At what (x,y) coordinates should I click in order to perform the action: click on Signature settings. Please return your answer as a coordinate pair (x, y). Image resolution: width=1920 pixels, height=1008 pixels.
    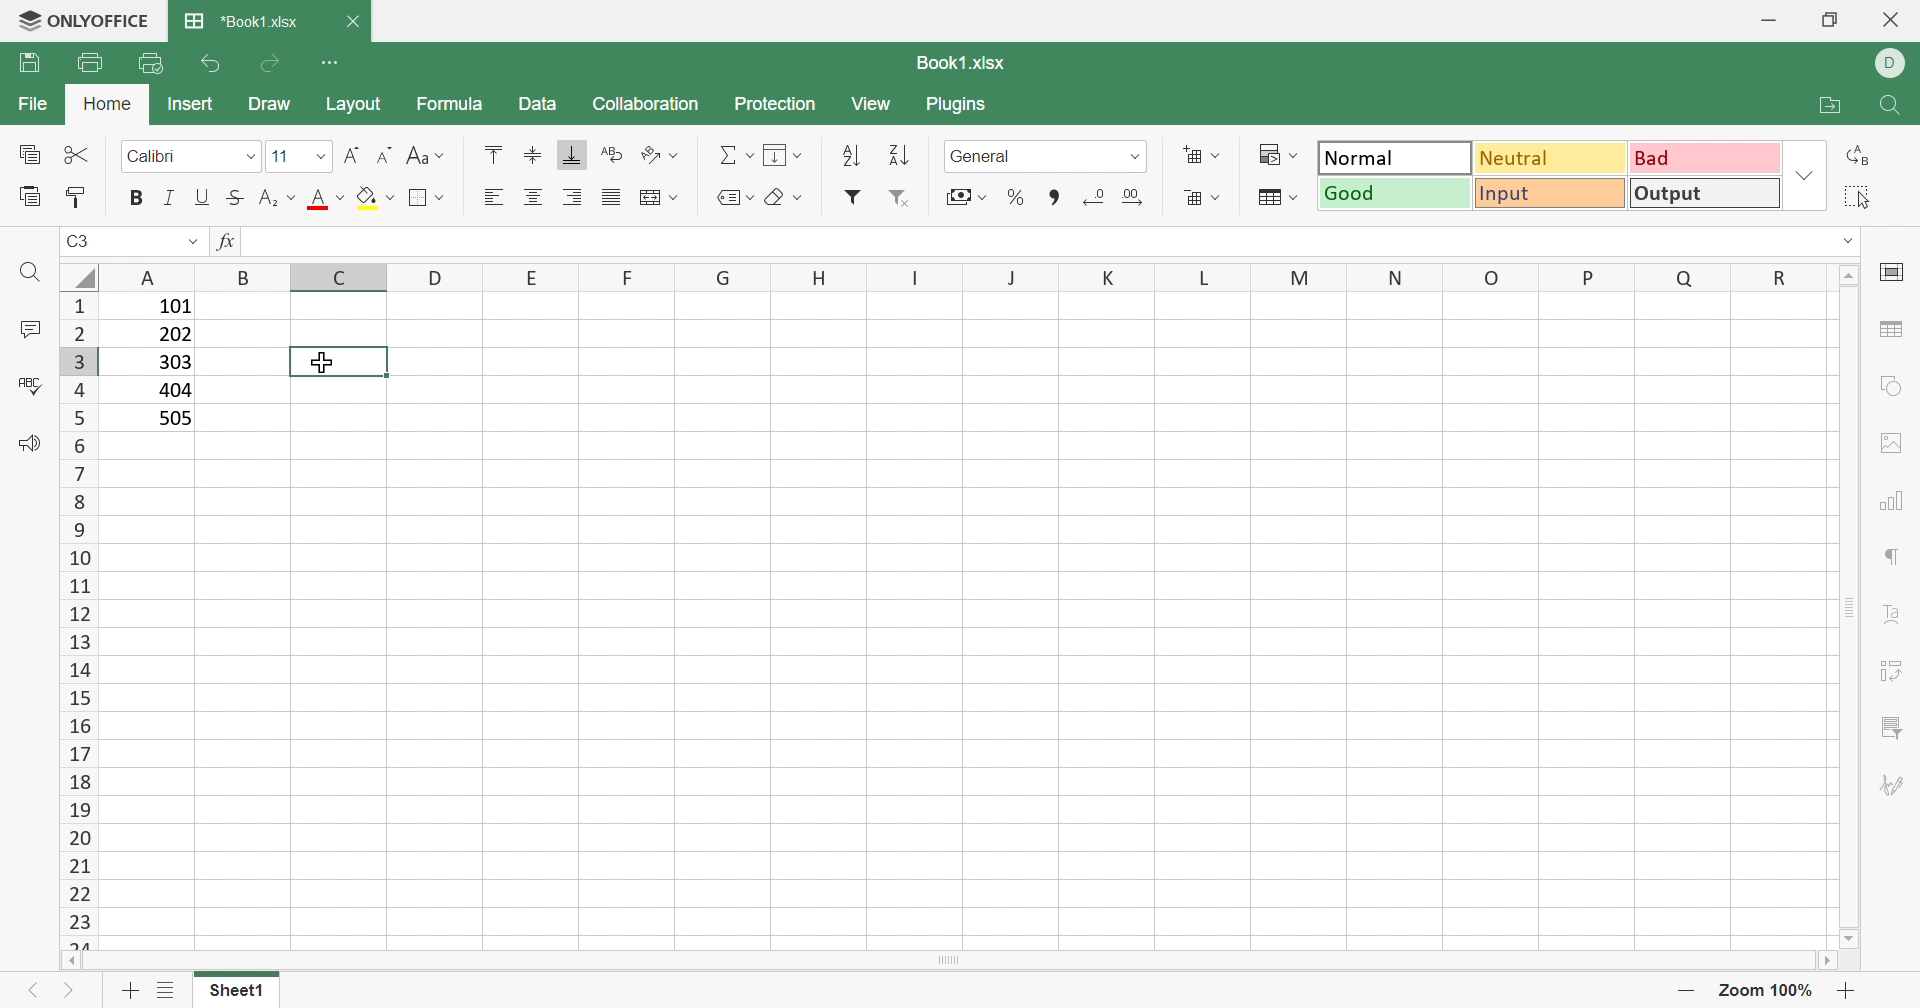
    Looking at the image, I should click on (1898, 783).